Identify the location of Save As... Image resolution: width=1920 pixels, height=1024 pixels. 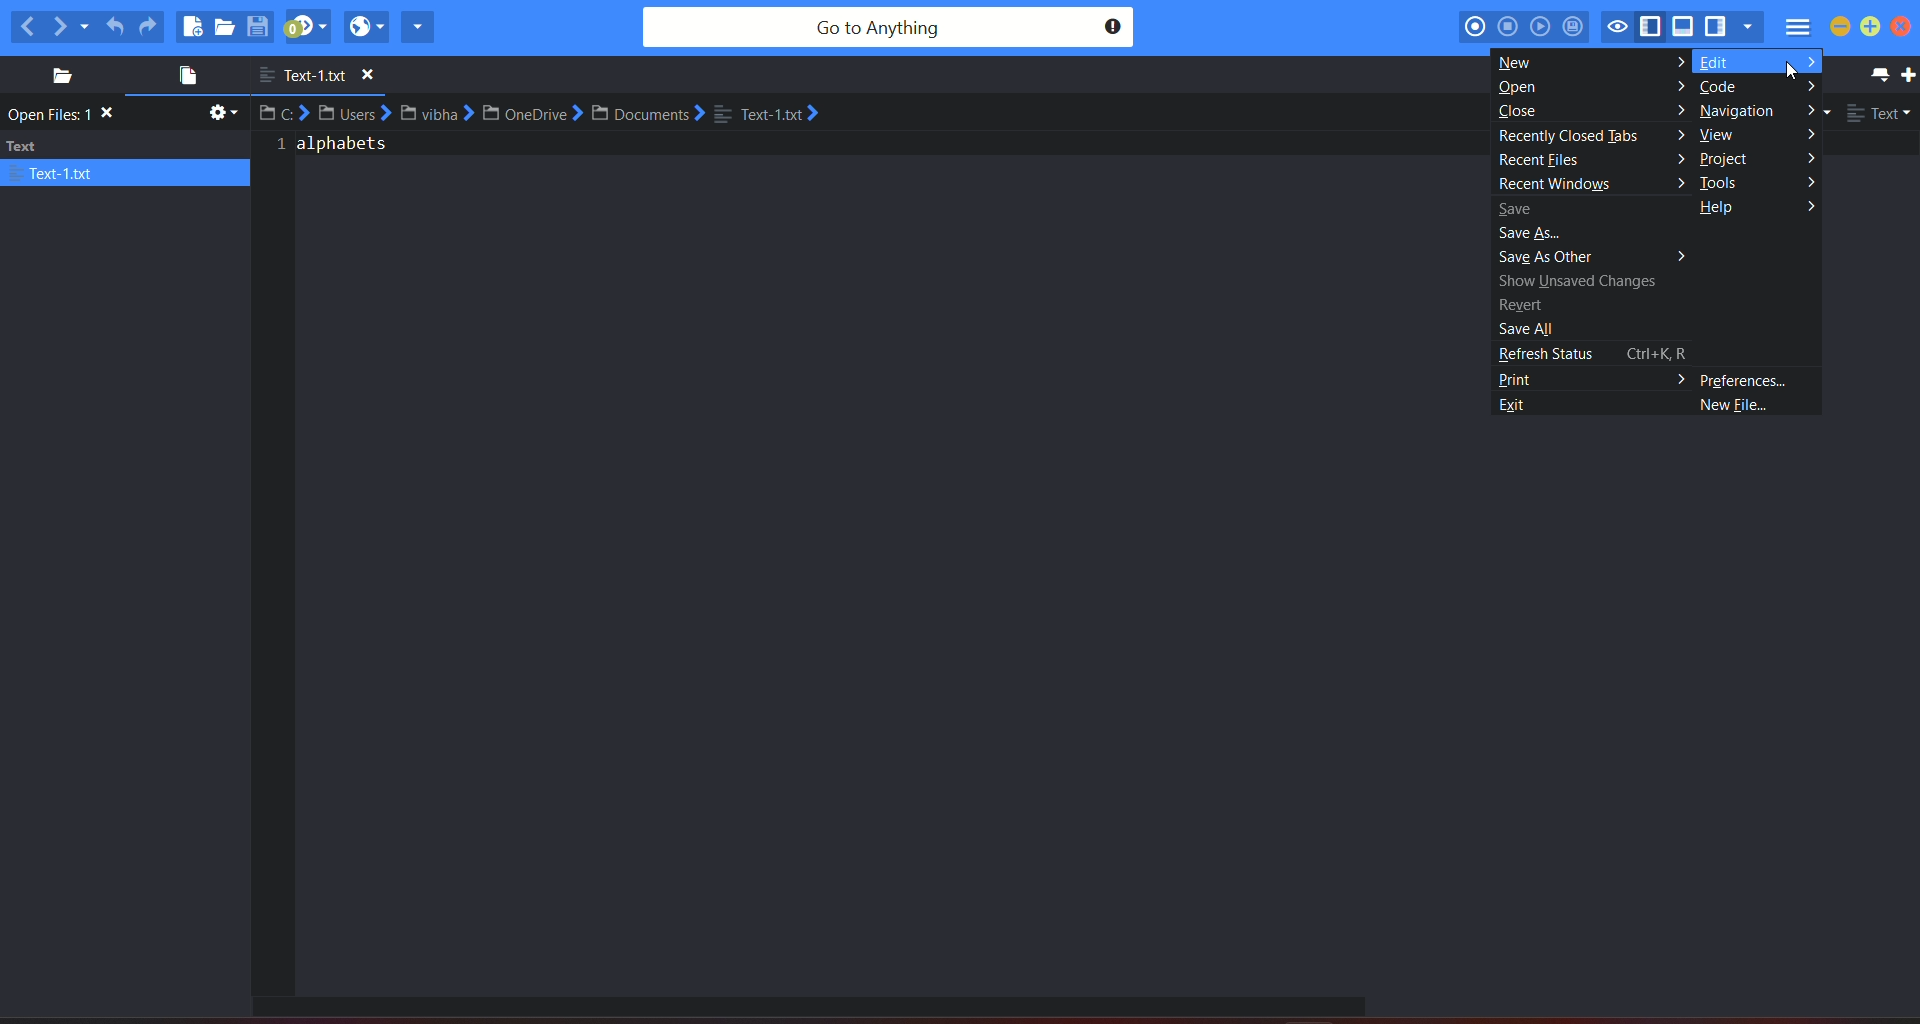
(1530, 231).